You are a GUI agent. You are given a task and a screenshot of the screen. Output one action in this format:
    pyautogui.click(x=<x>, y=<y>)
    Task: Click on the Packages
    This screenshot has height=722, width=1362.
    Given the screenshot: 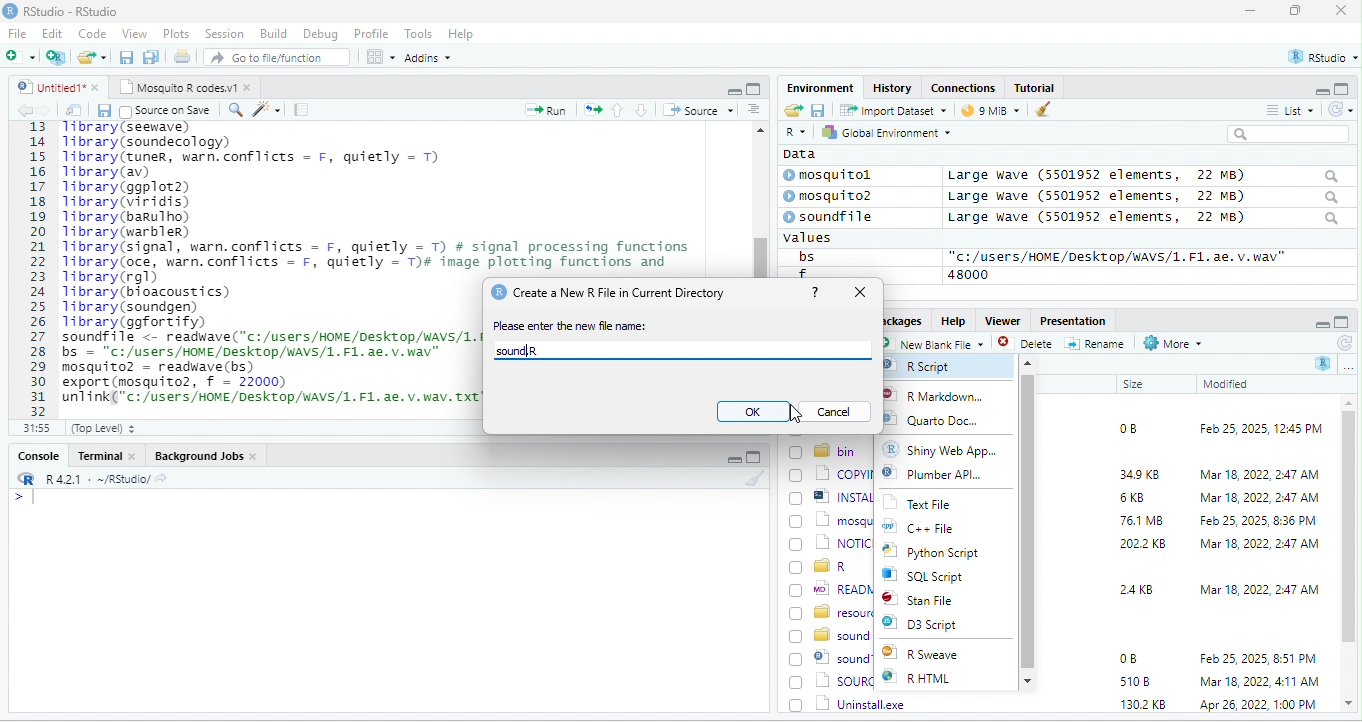 What is the action you would take?
    pyautogui.click(x=901, y=320)
    